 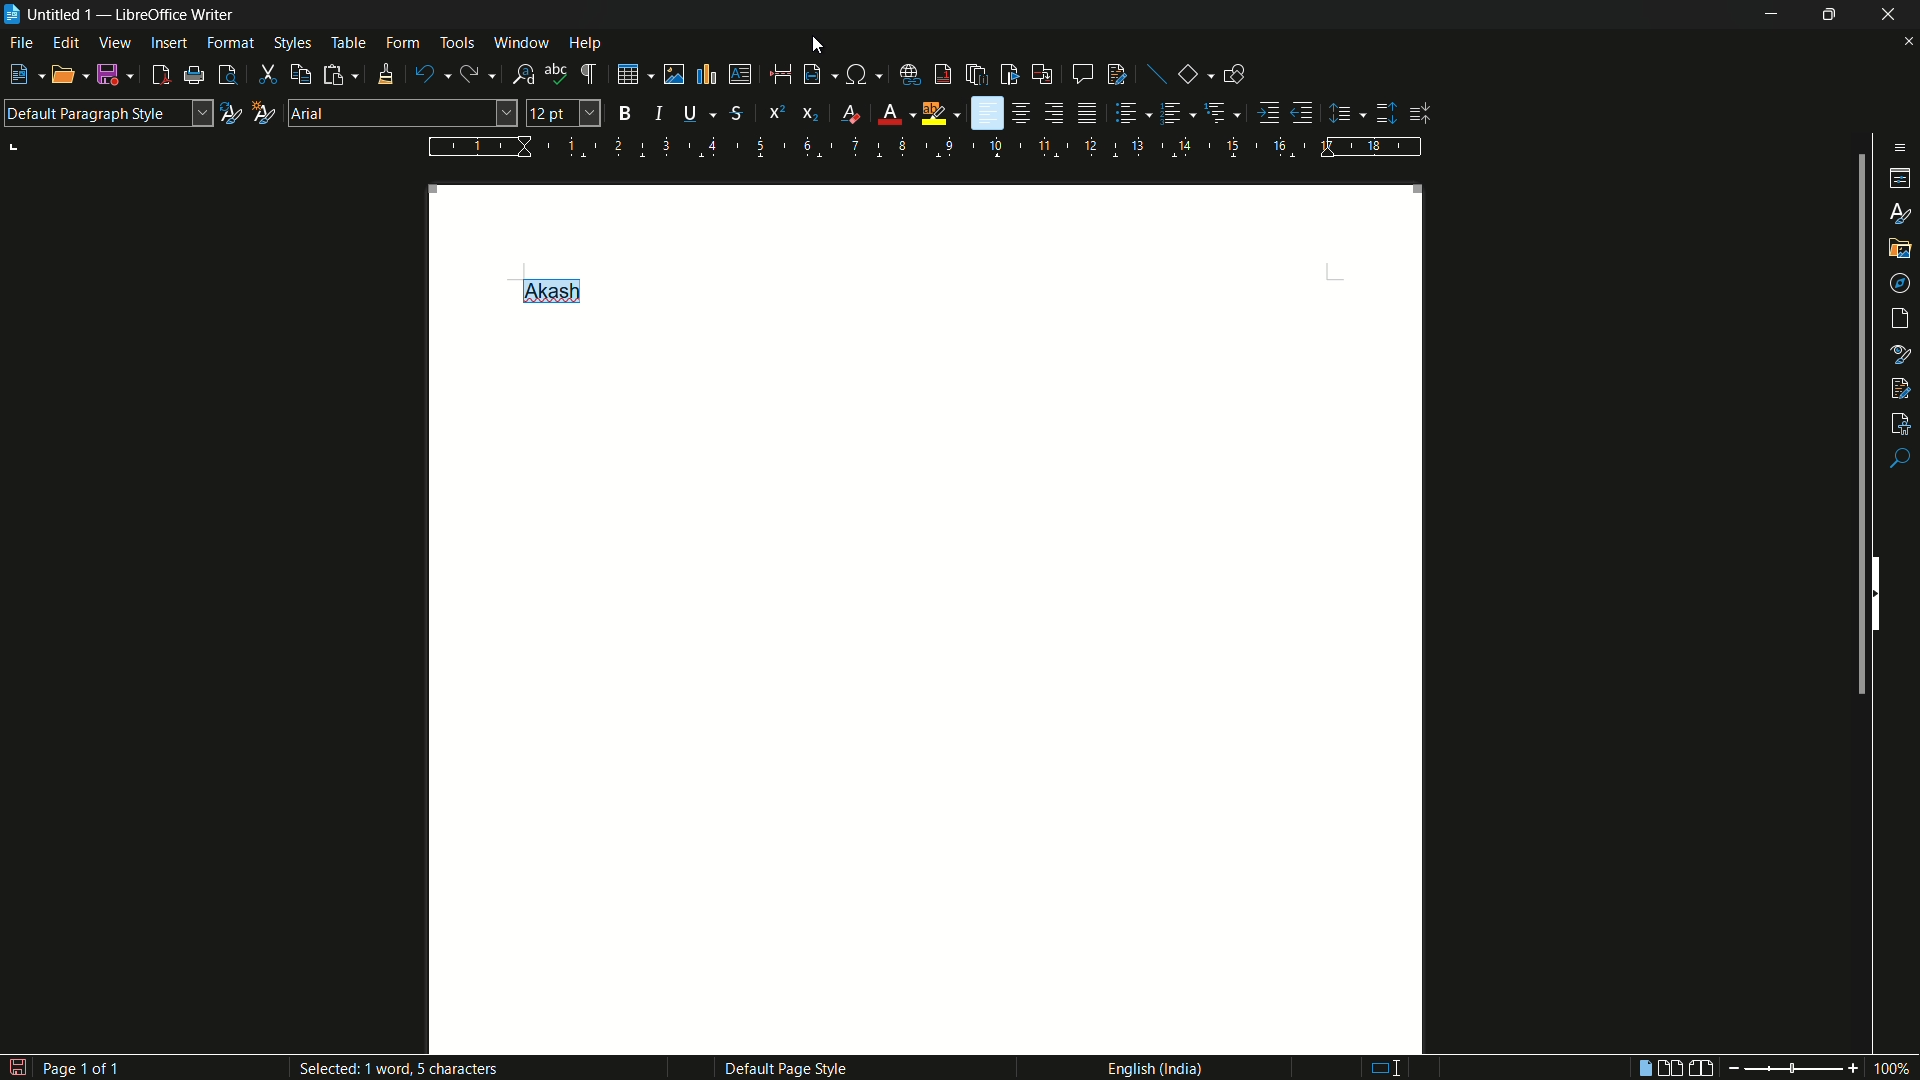 What do you see at coordinates (739, 74) in the screenshot?
I see `insert text box` at bounding box center [739, 74].